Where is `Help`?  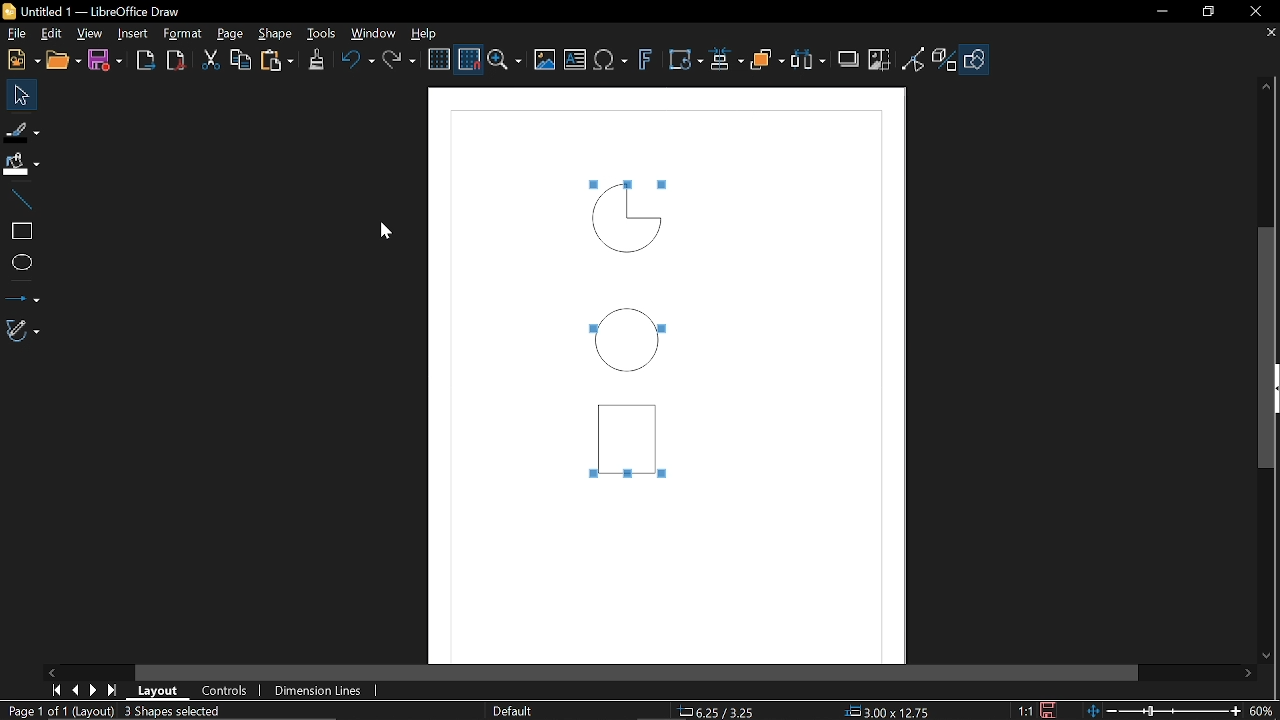
Help is located at coordinates (429, 33).